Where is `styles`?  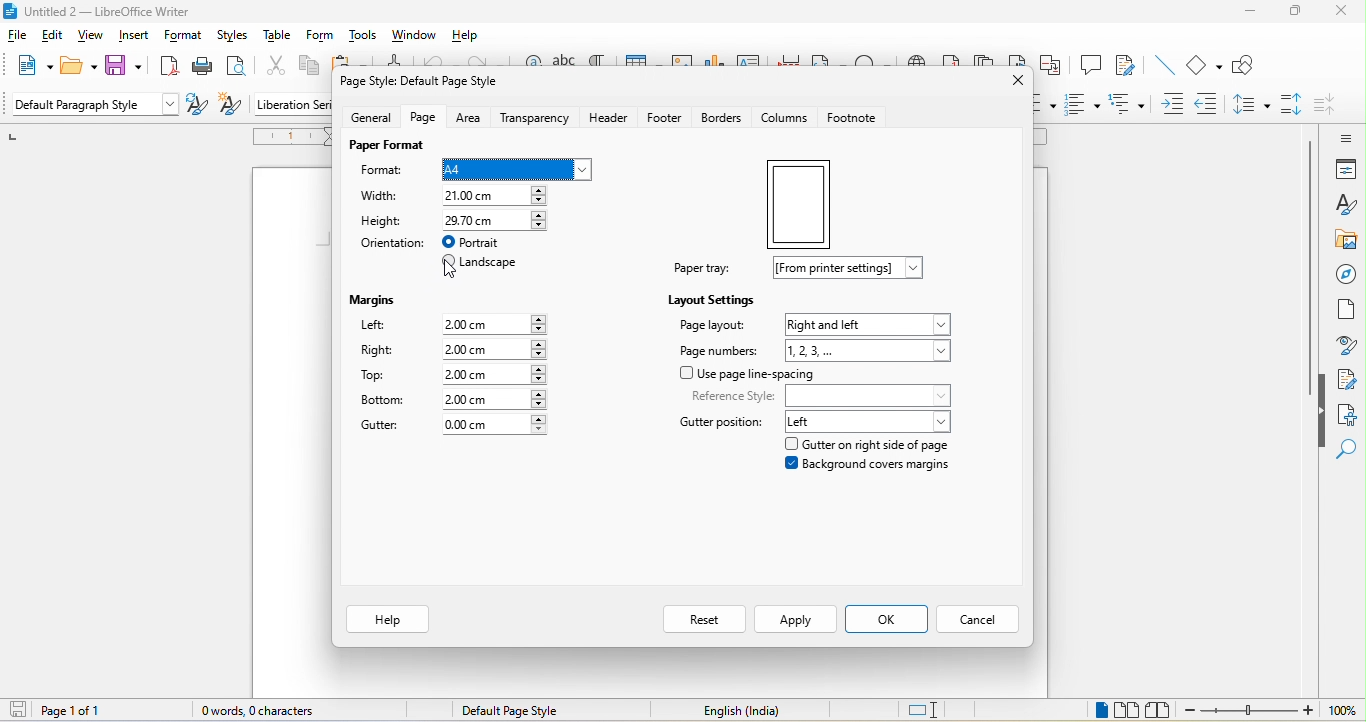
styles is located at coordinates (1345, 205).